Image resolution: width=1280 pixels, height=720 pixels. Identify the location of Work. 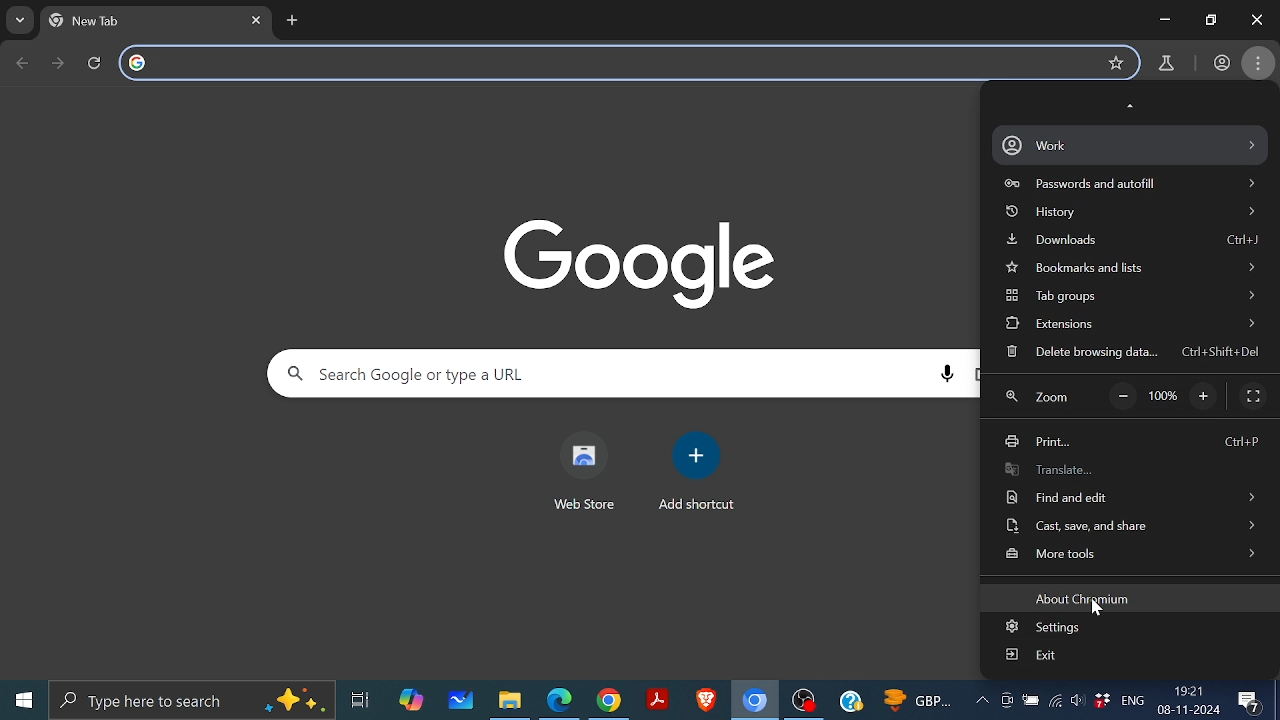
(1132, 145).